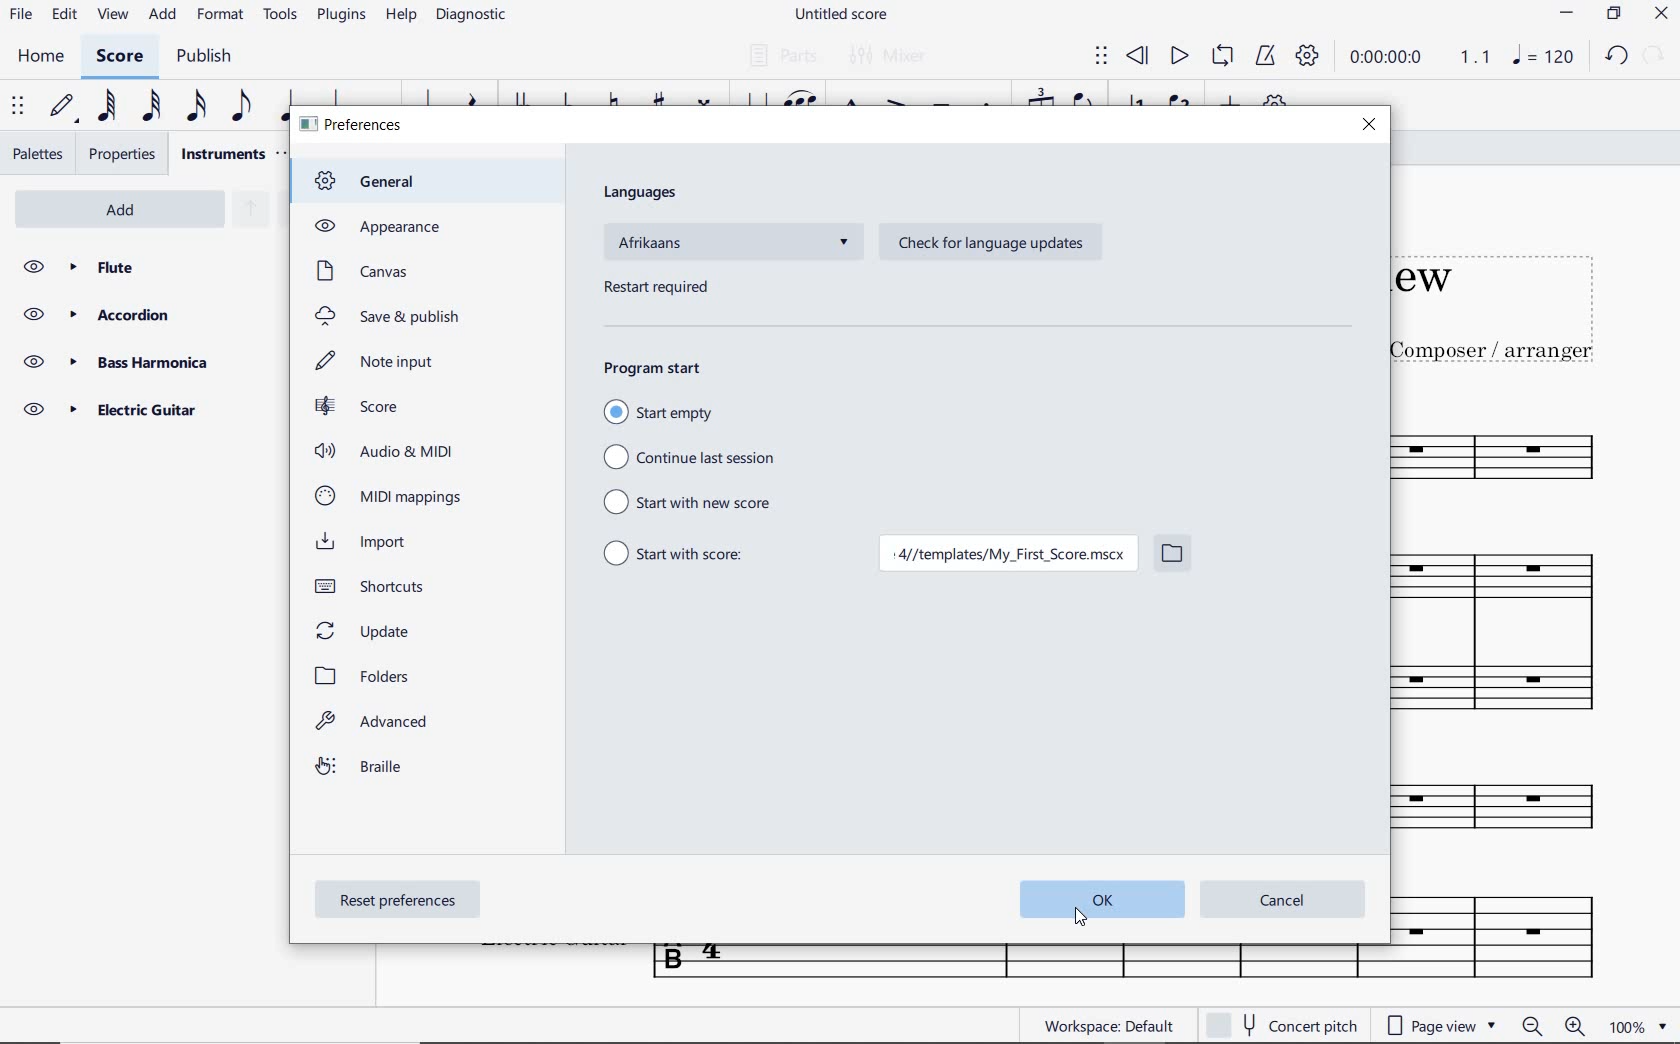 The width and height of the screenshot is (1680, 1044). I want to click on general, so click(376, 183).